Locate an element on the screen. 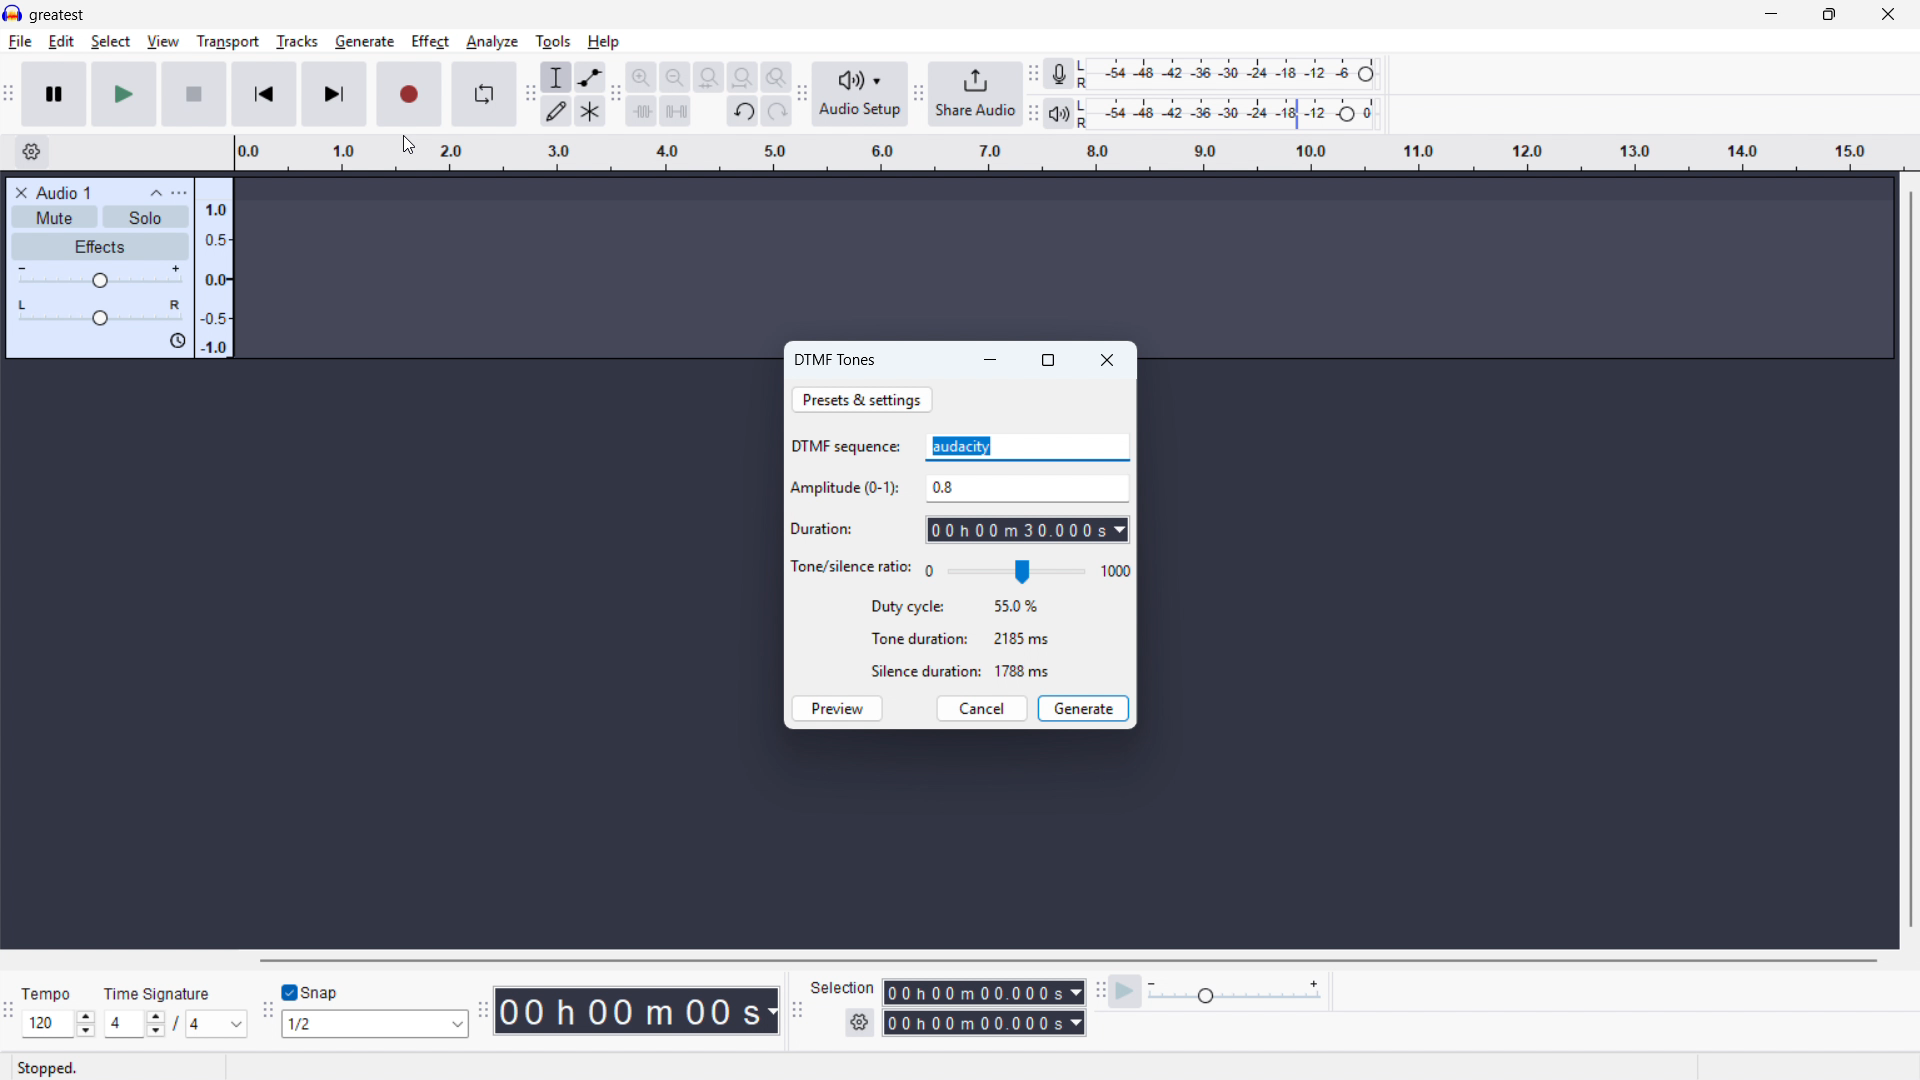  toggle zoom is located at coordinates (777, 77).